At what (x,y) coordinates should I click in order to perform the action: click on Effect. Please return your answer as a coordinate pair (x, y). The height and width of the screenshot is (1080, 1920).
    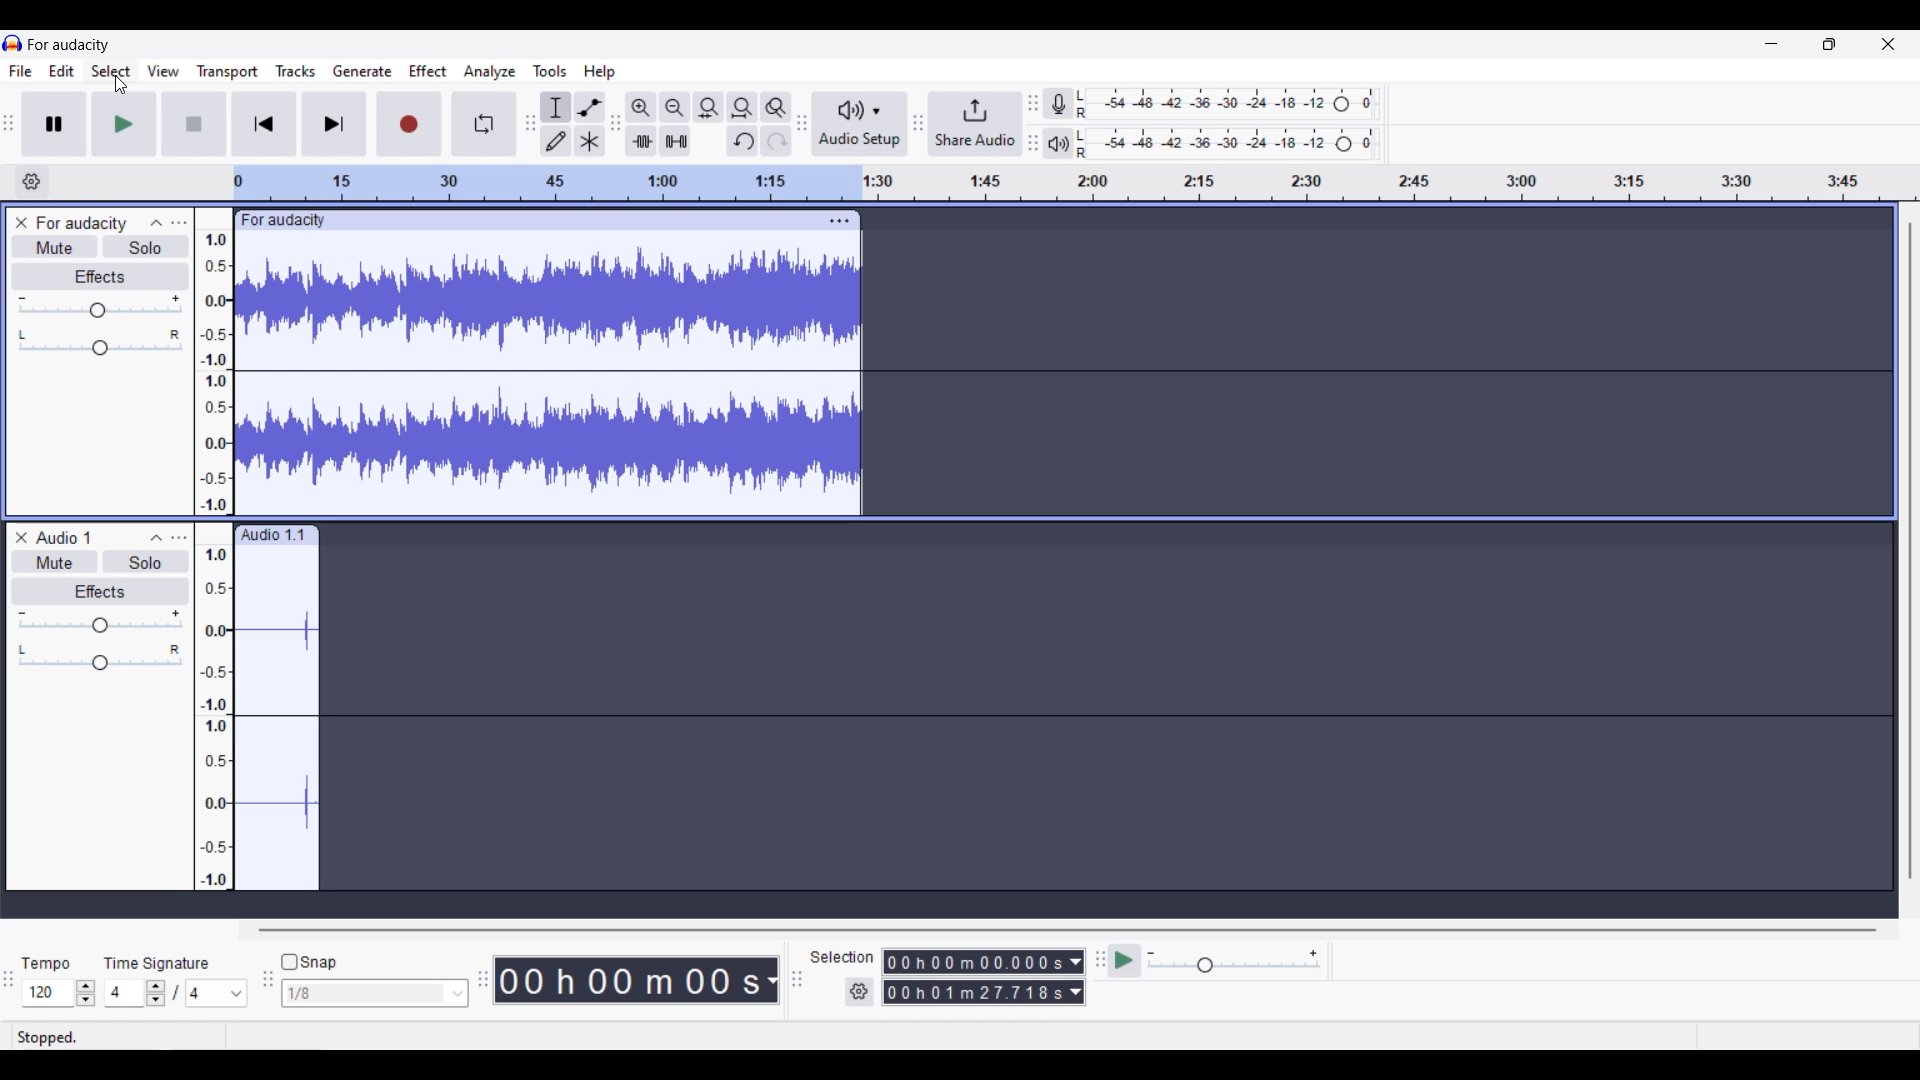
    Looking at the image, I should click on (427, 71).